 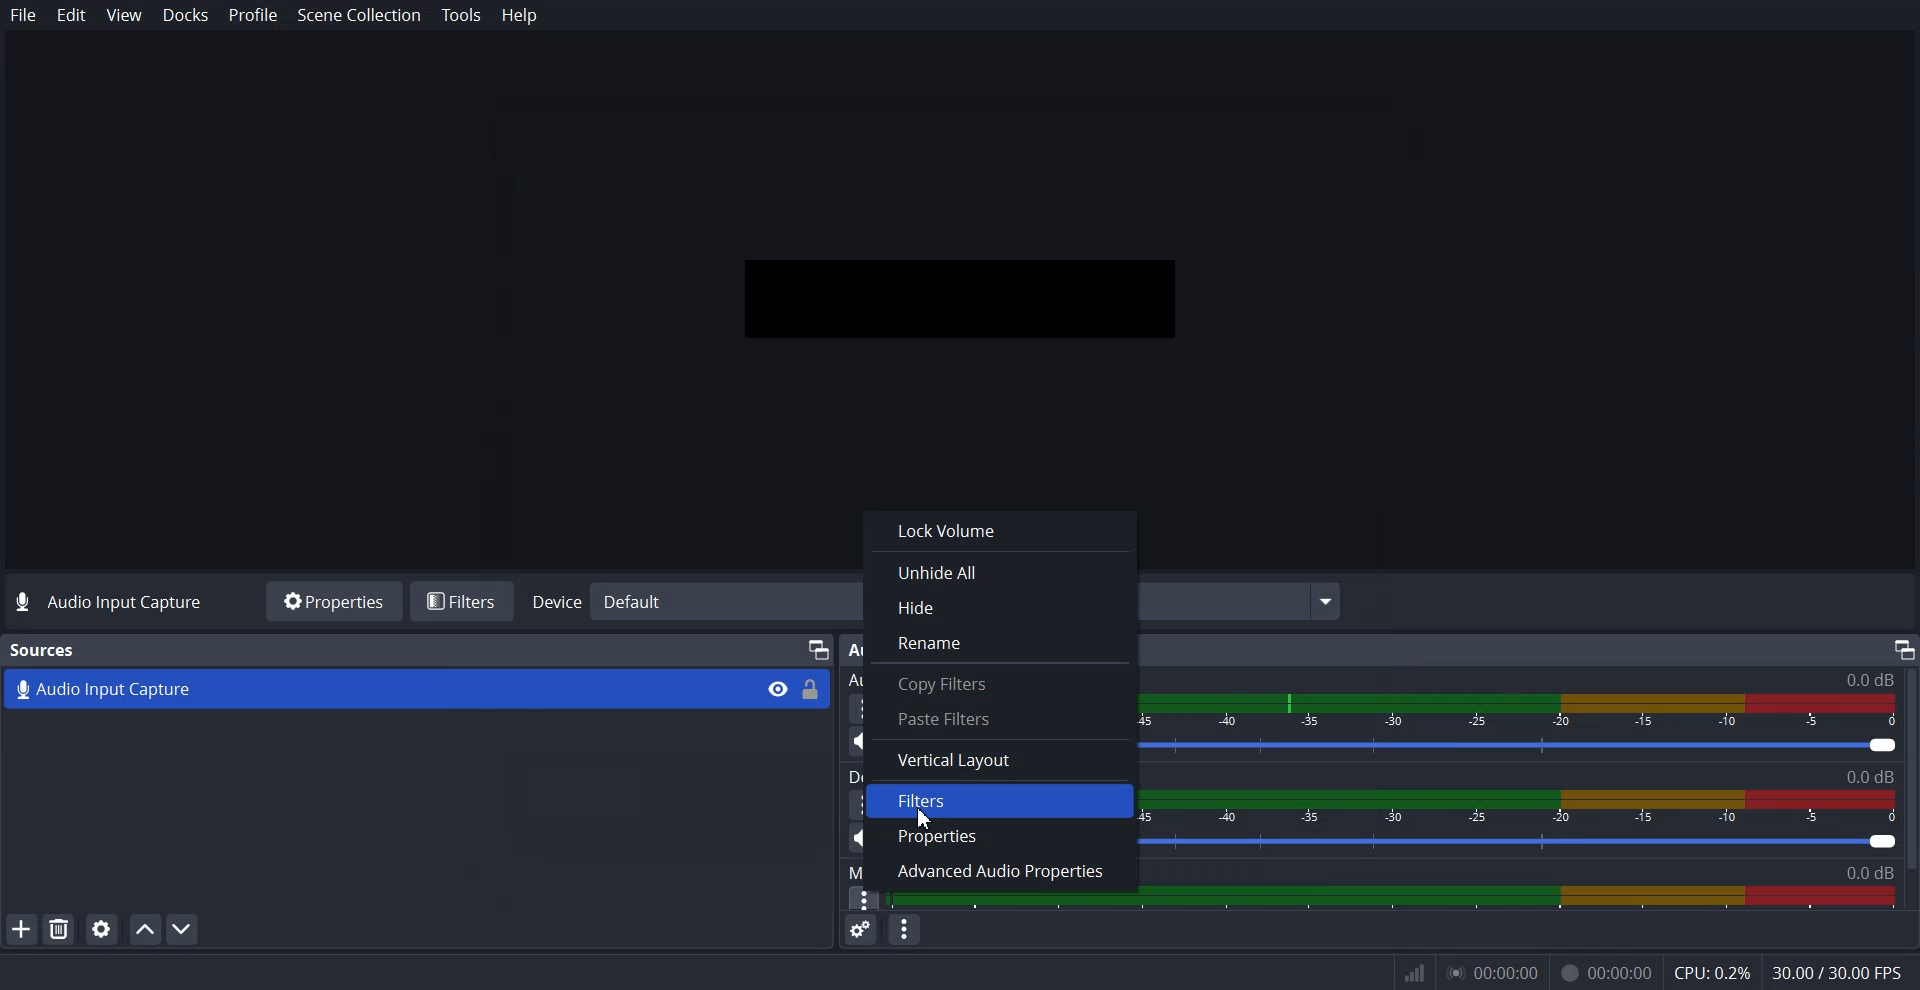 What do you see at coordinates (145, 929) in the screenshot?
I see `Move source up` at bounding box center [145, 929].